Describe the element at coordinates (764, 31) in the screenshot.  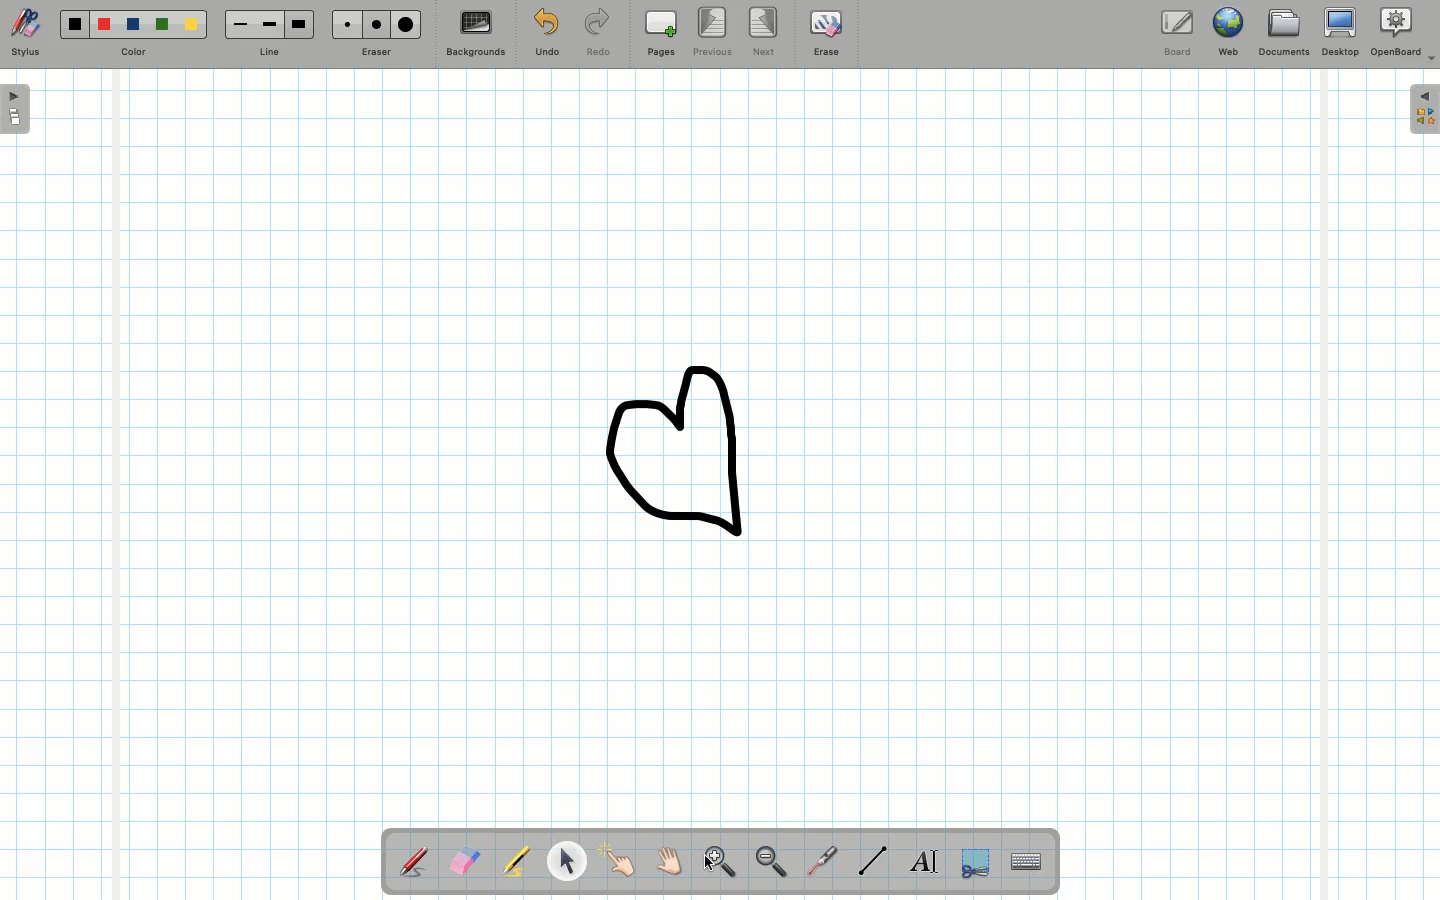
I see `Next` at that location.